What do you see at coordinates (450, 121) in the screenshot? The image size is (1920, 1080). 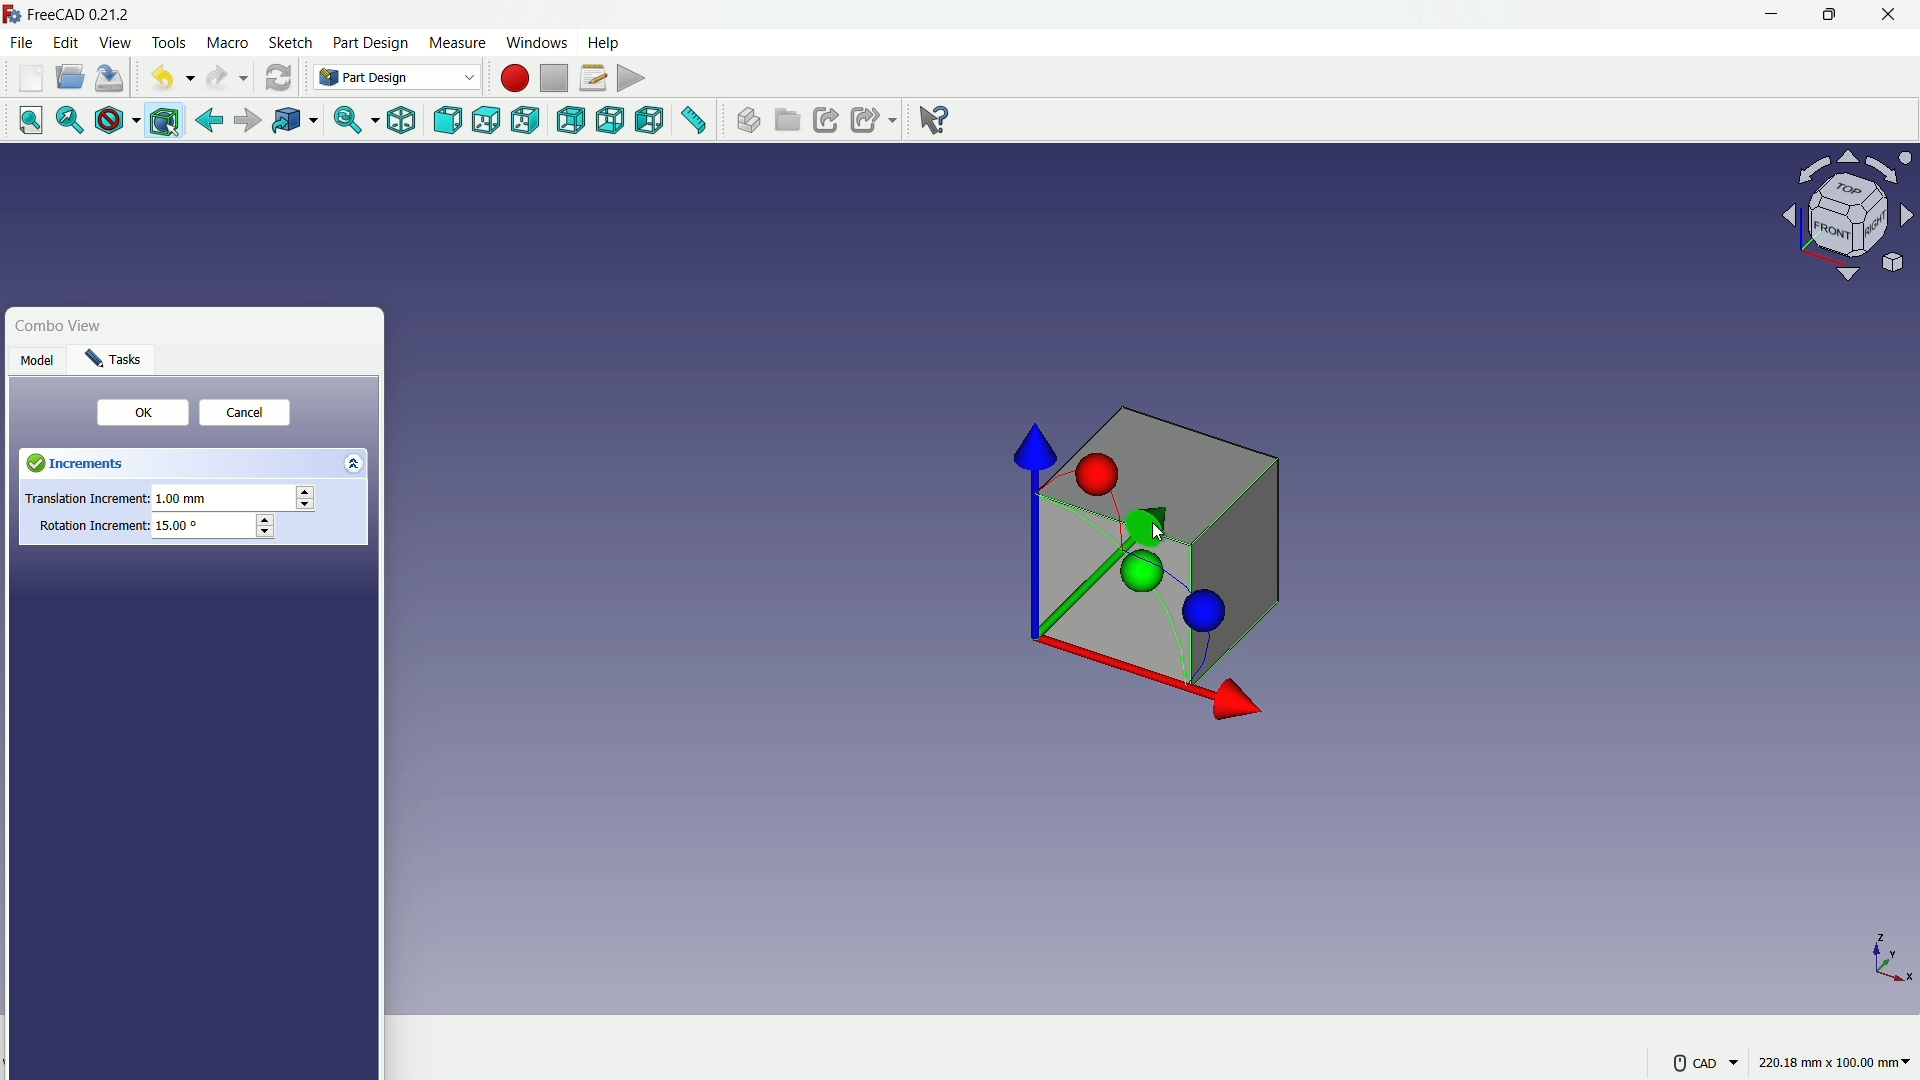 I see `front view` at bounding box center [450, 121].